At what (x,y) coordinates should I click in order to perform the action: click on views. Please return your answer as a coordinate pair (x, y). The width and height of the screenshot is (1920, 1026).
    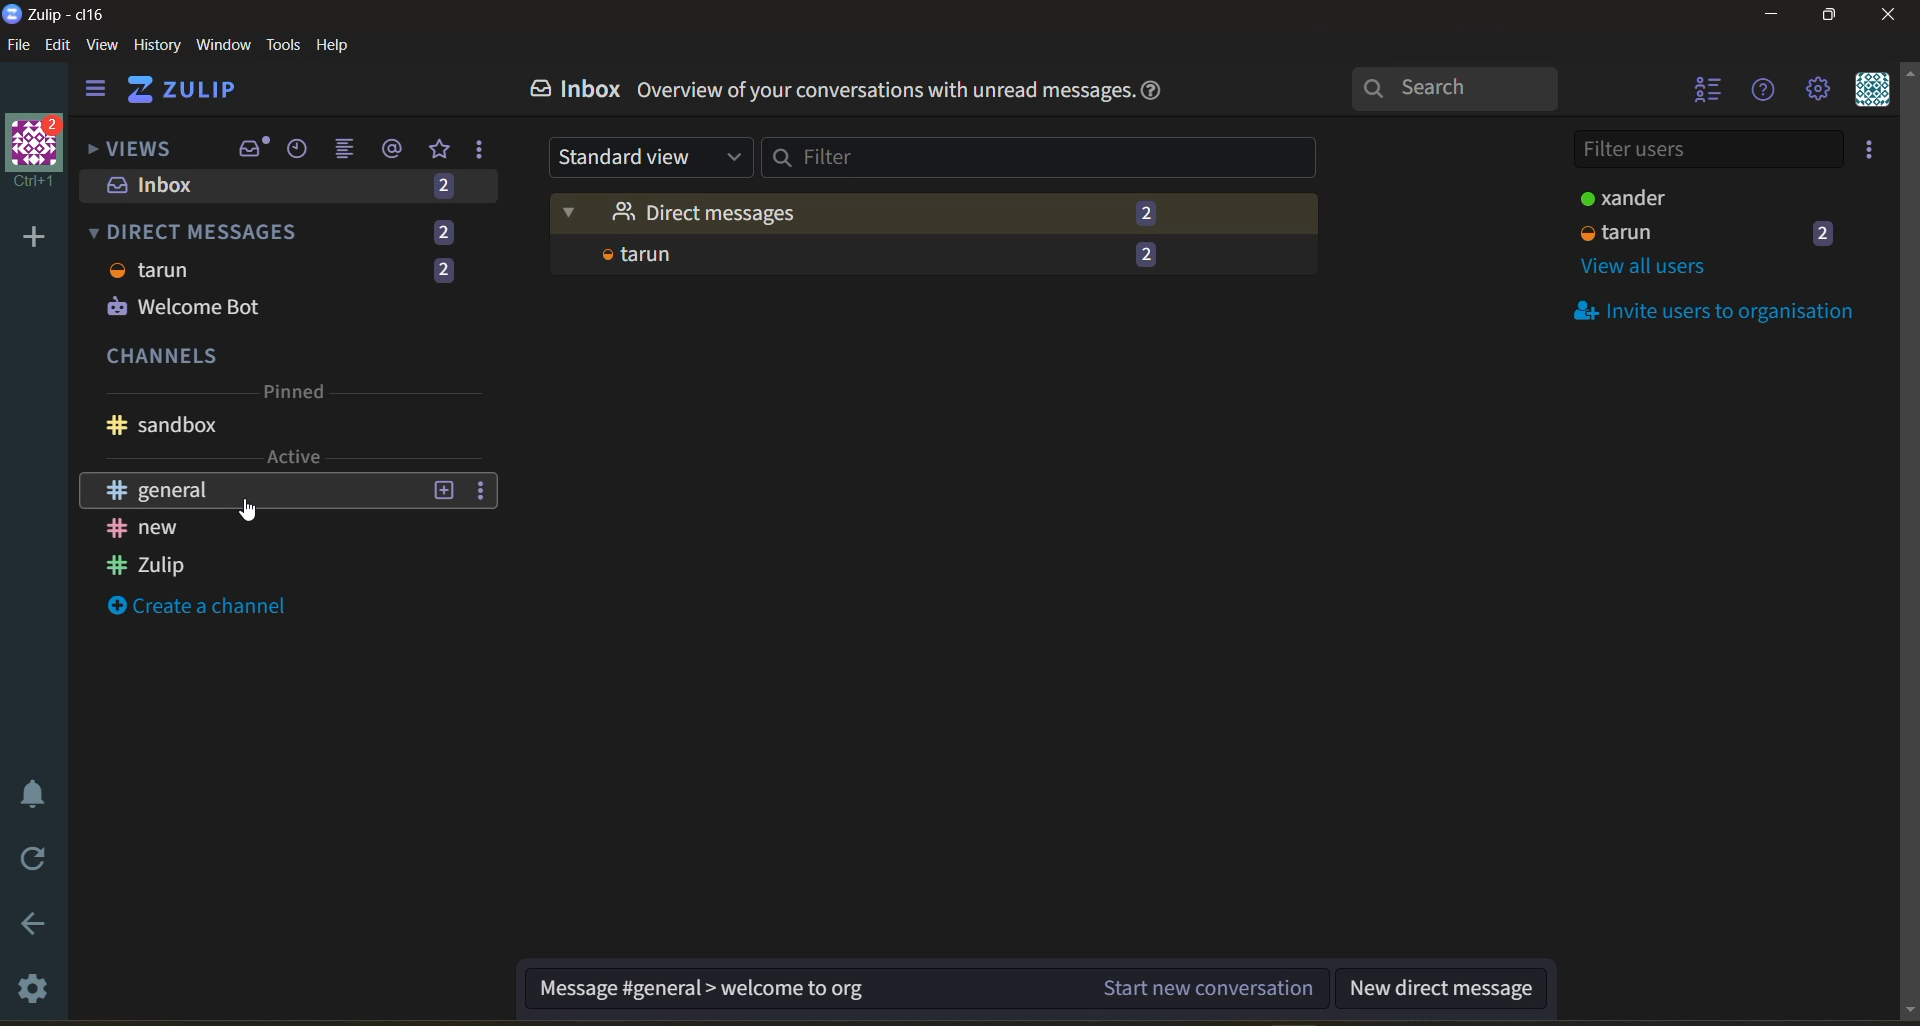
    Looking at the image, I should click on (131, 151).